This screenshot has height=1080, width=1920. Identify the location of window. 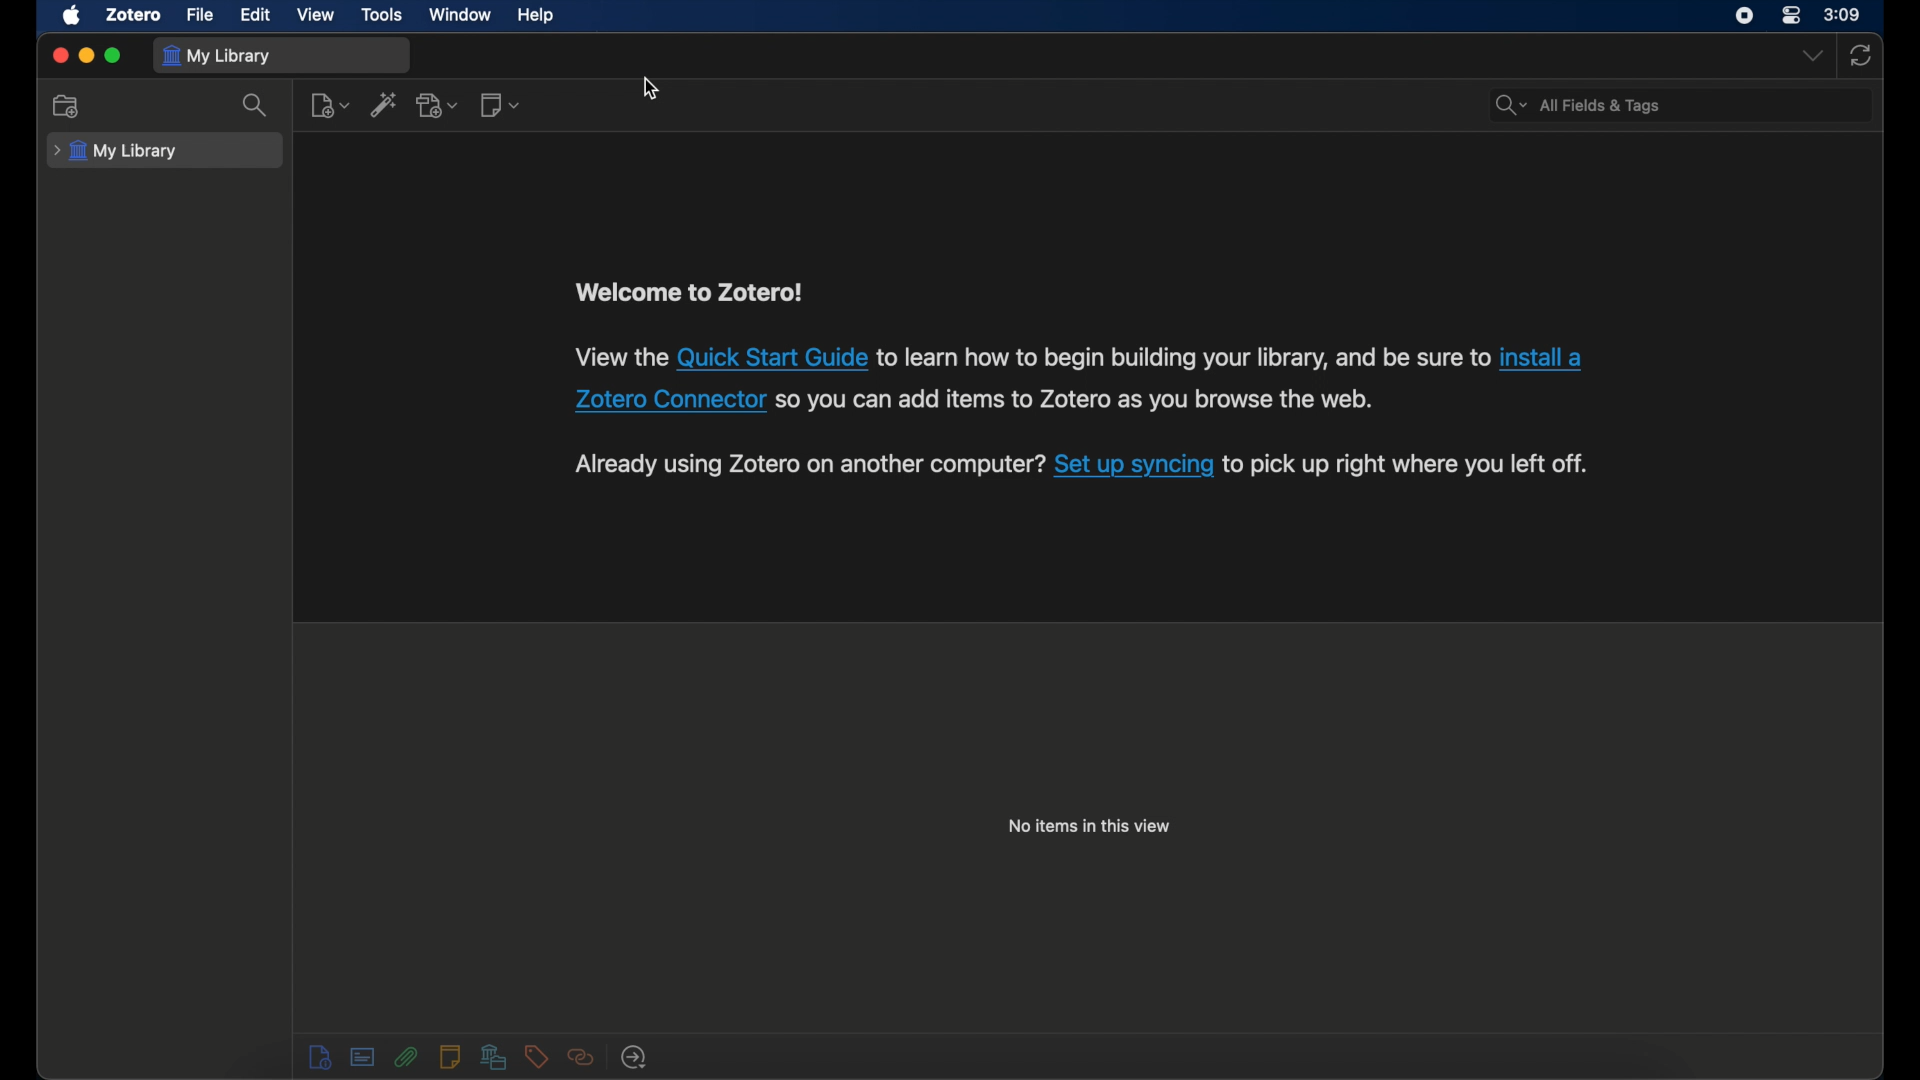
(460, 15).